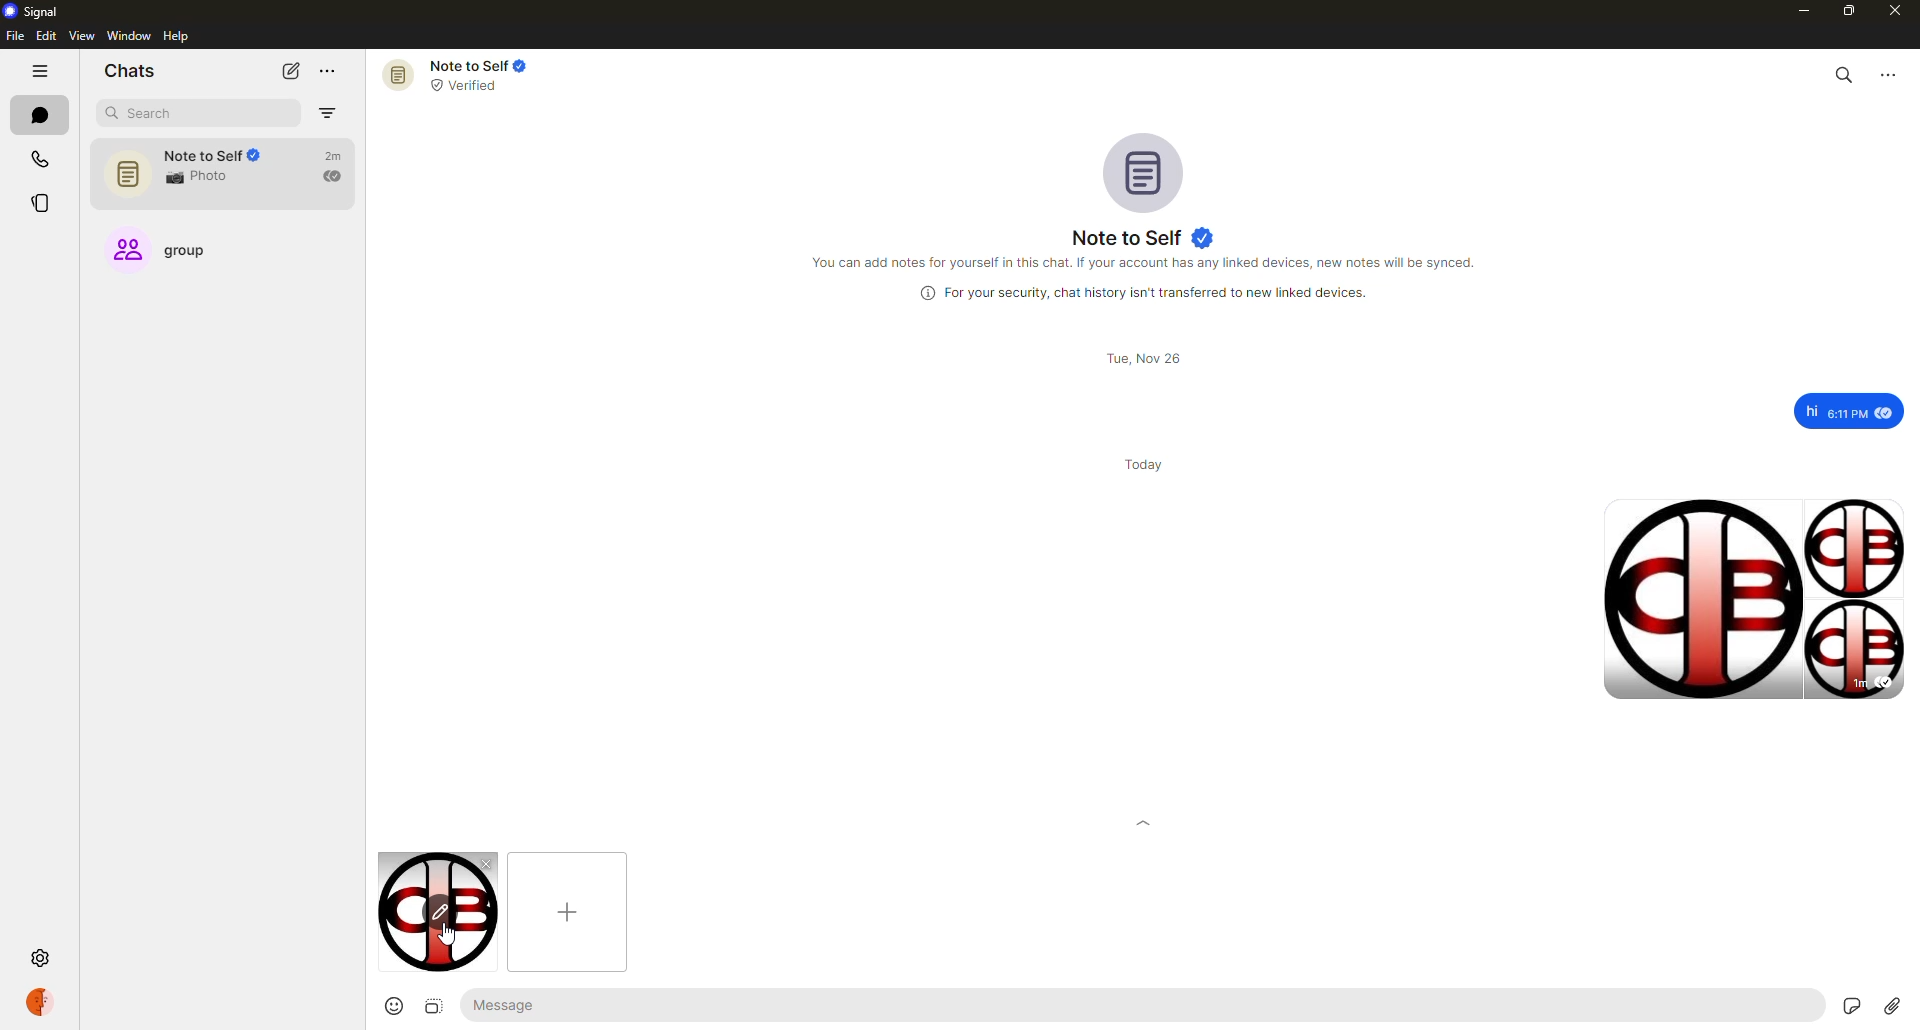 Image resolution: width=1920 pixels, height=1030 pixels. Describe the element at coordinates (39, 115) in the screenshot. I see `chats` at that location.